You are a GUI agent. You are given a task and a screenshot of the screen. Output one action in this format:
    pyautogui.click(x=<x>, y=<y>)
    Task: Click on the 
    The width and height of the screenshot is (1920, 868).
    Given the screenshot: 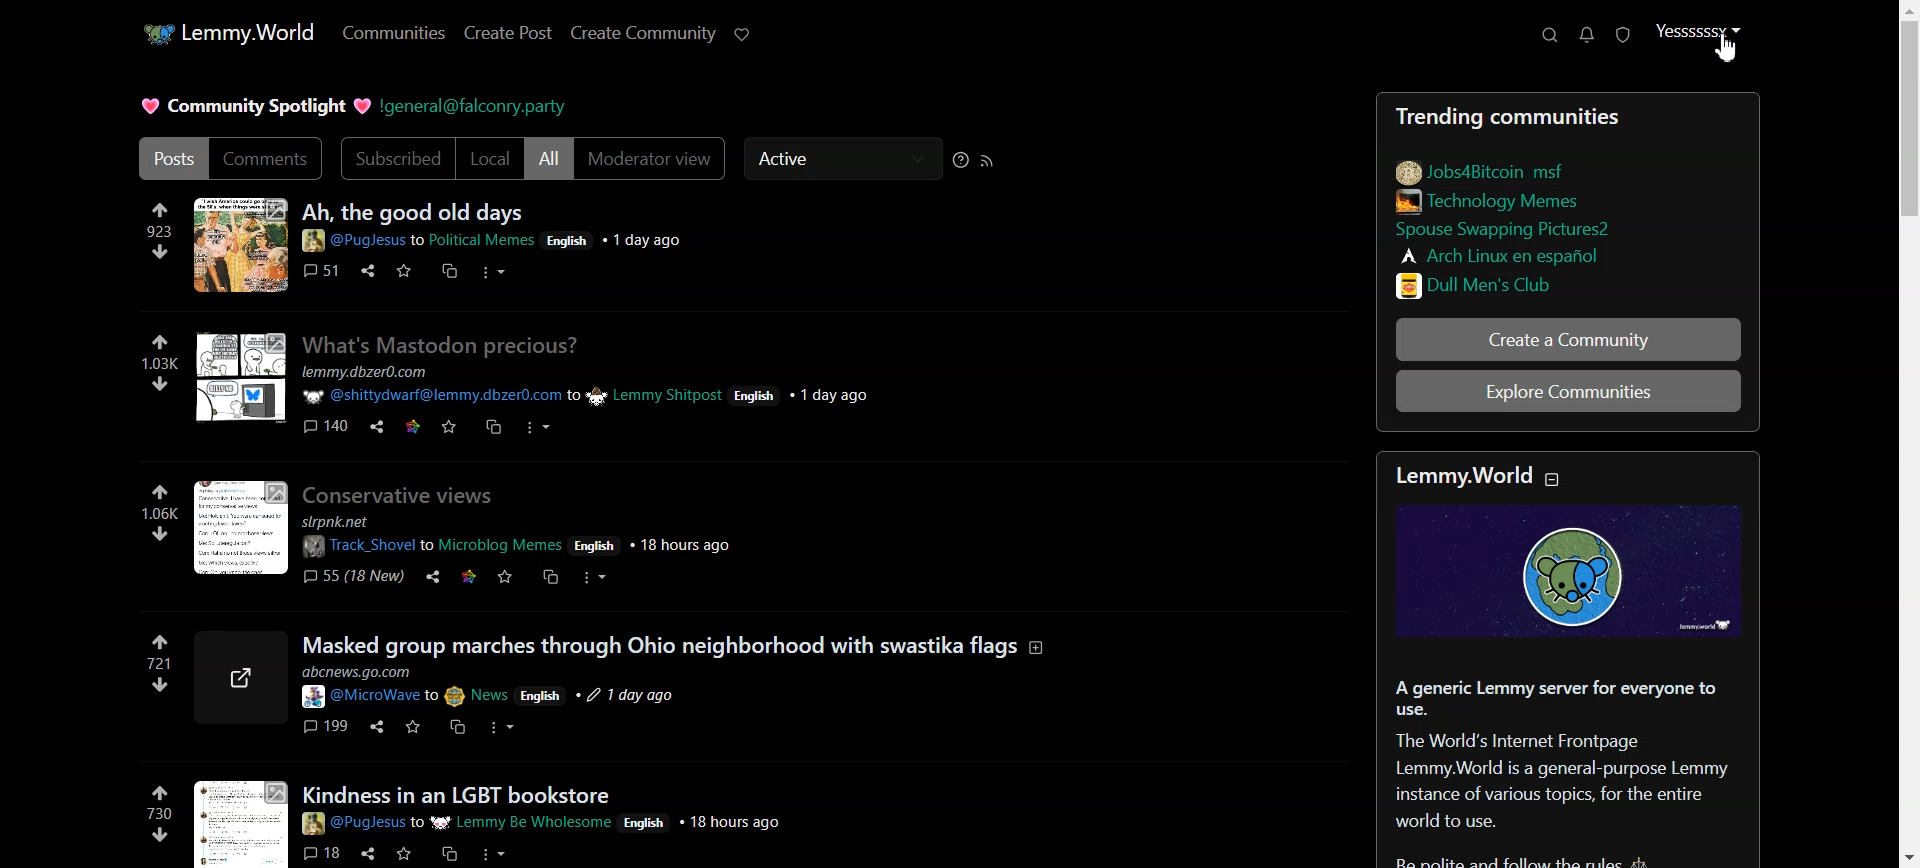 What is the action you would take?
    pyautogui.click(x=398, y=492)
    